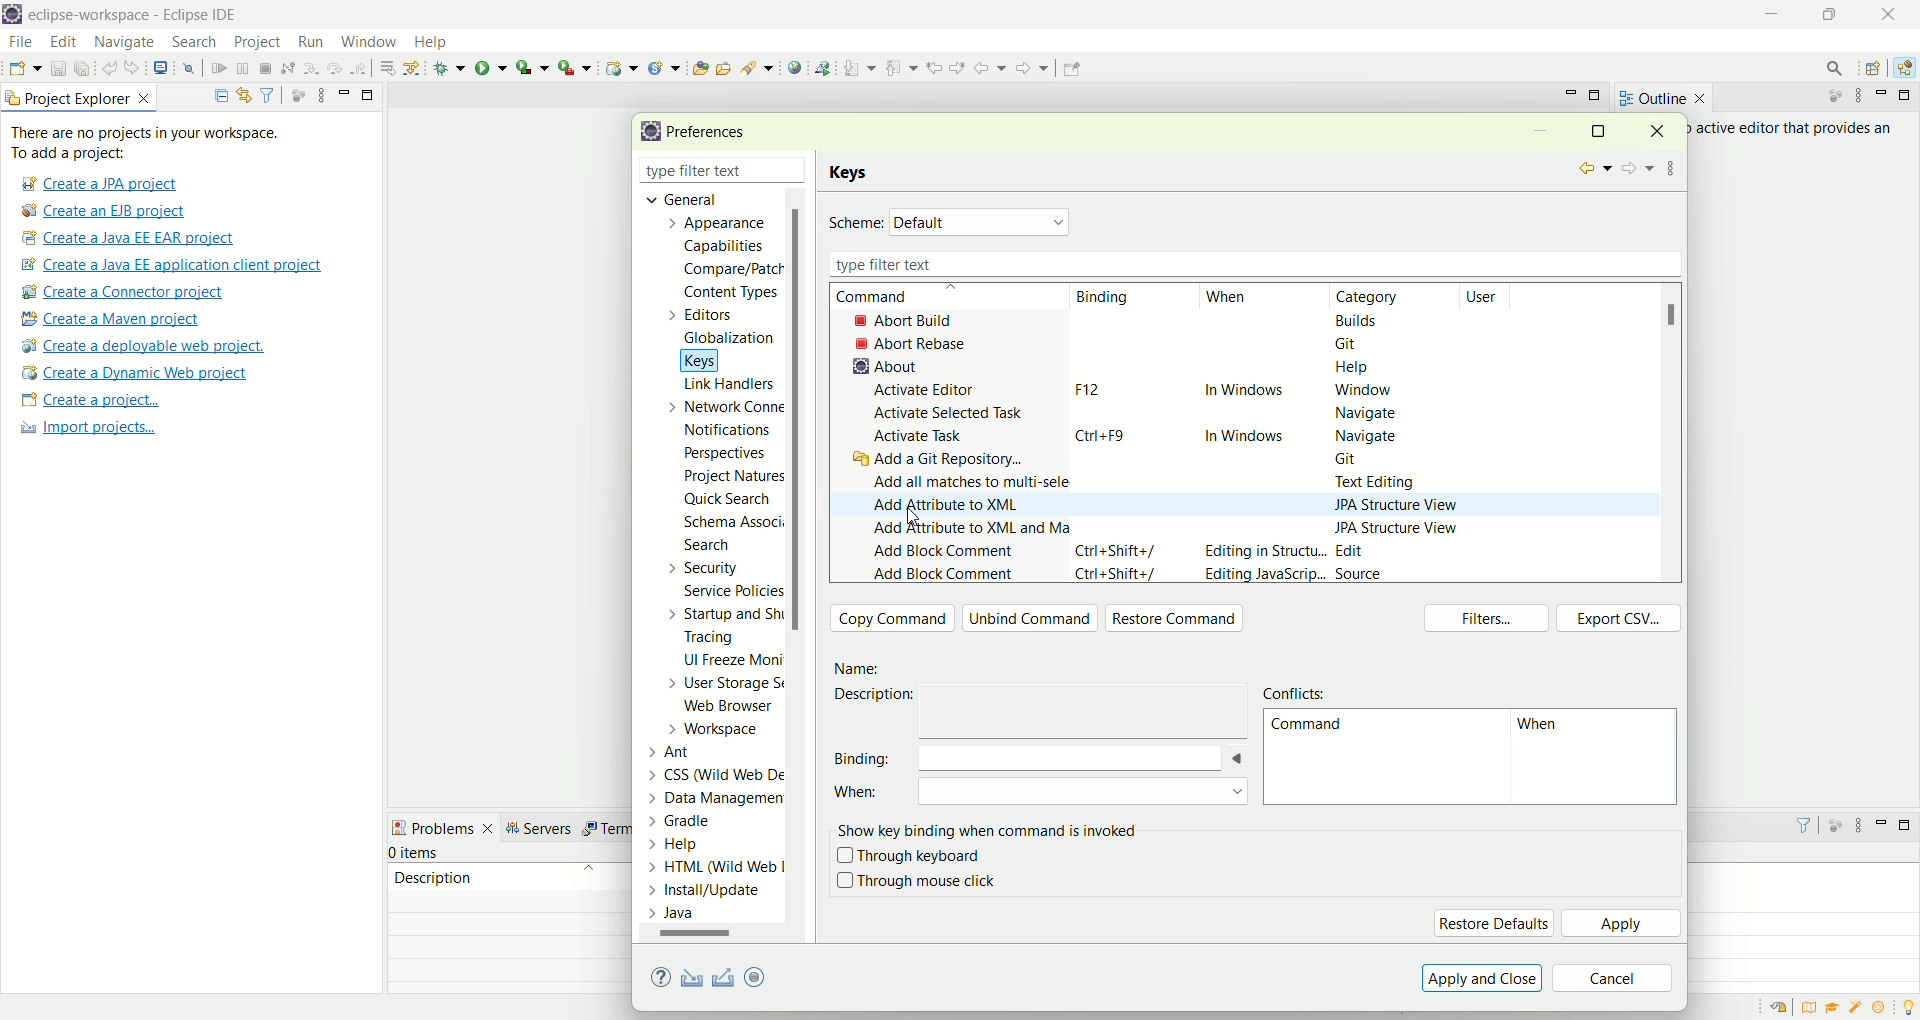  I want to click on previous annotation, so click(905, 66).